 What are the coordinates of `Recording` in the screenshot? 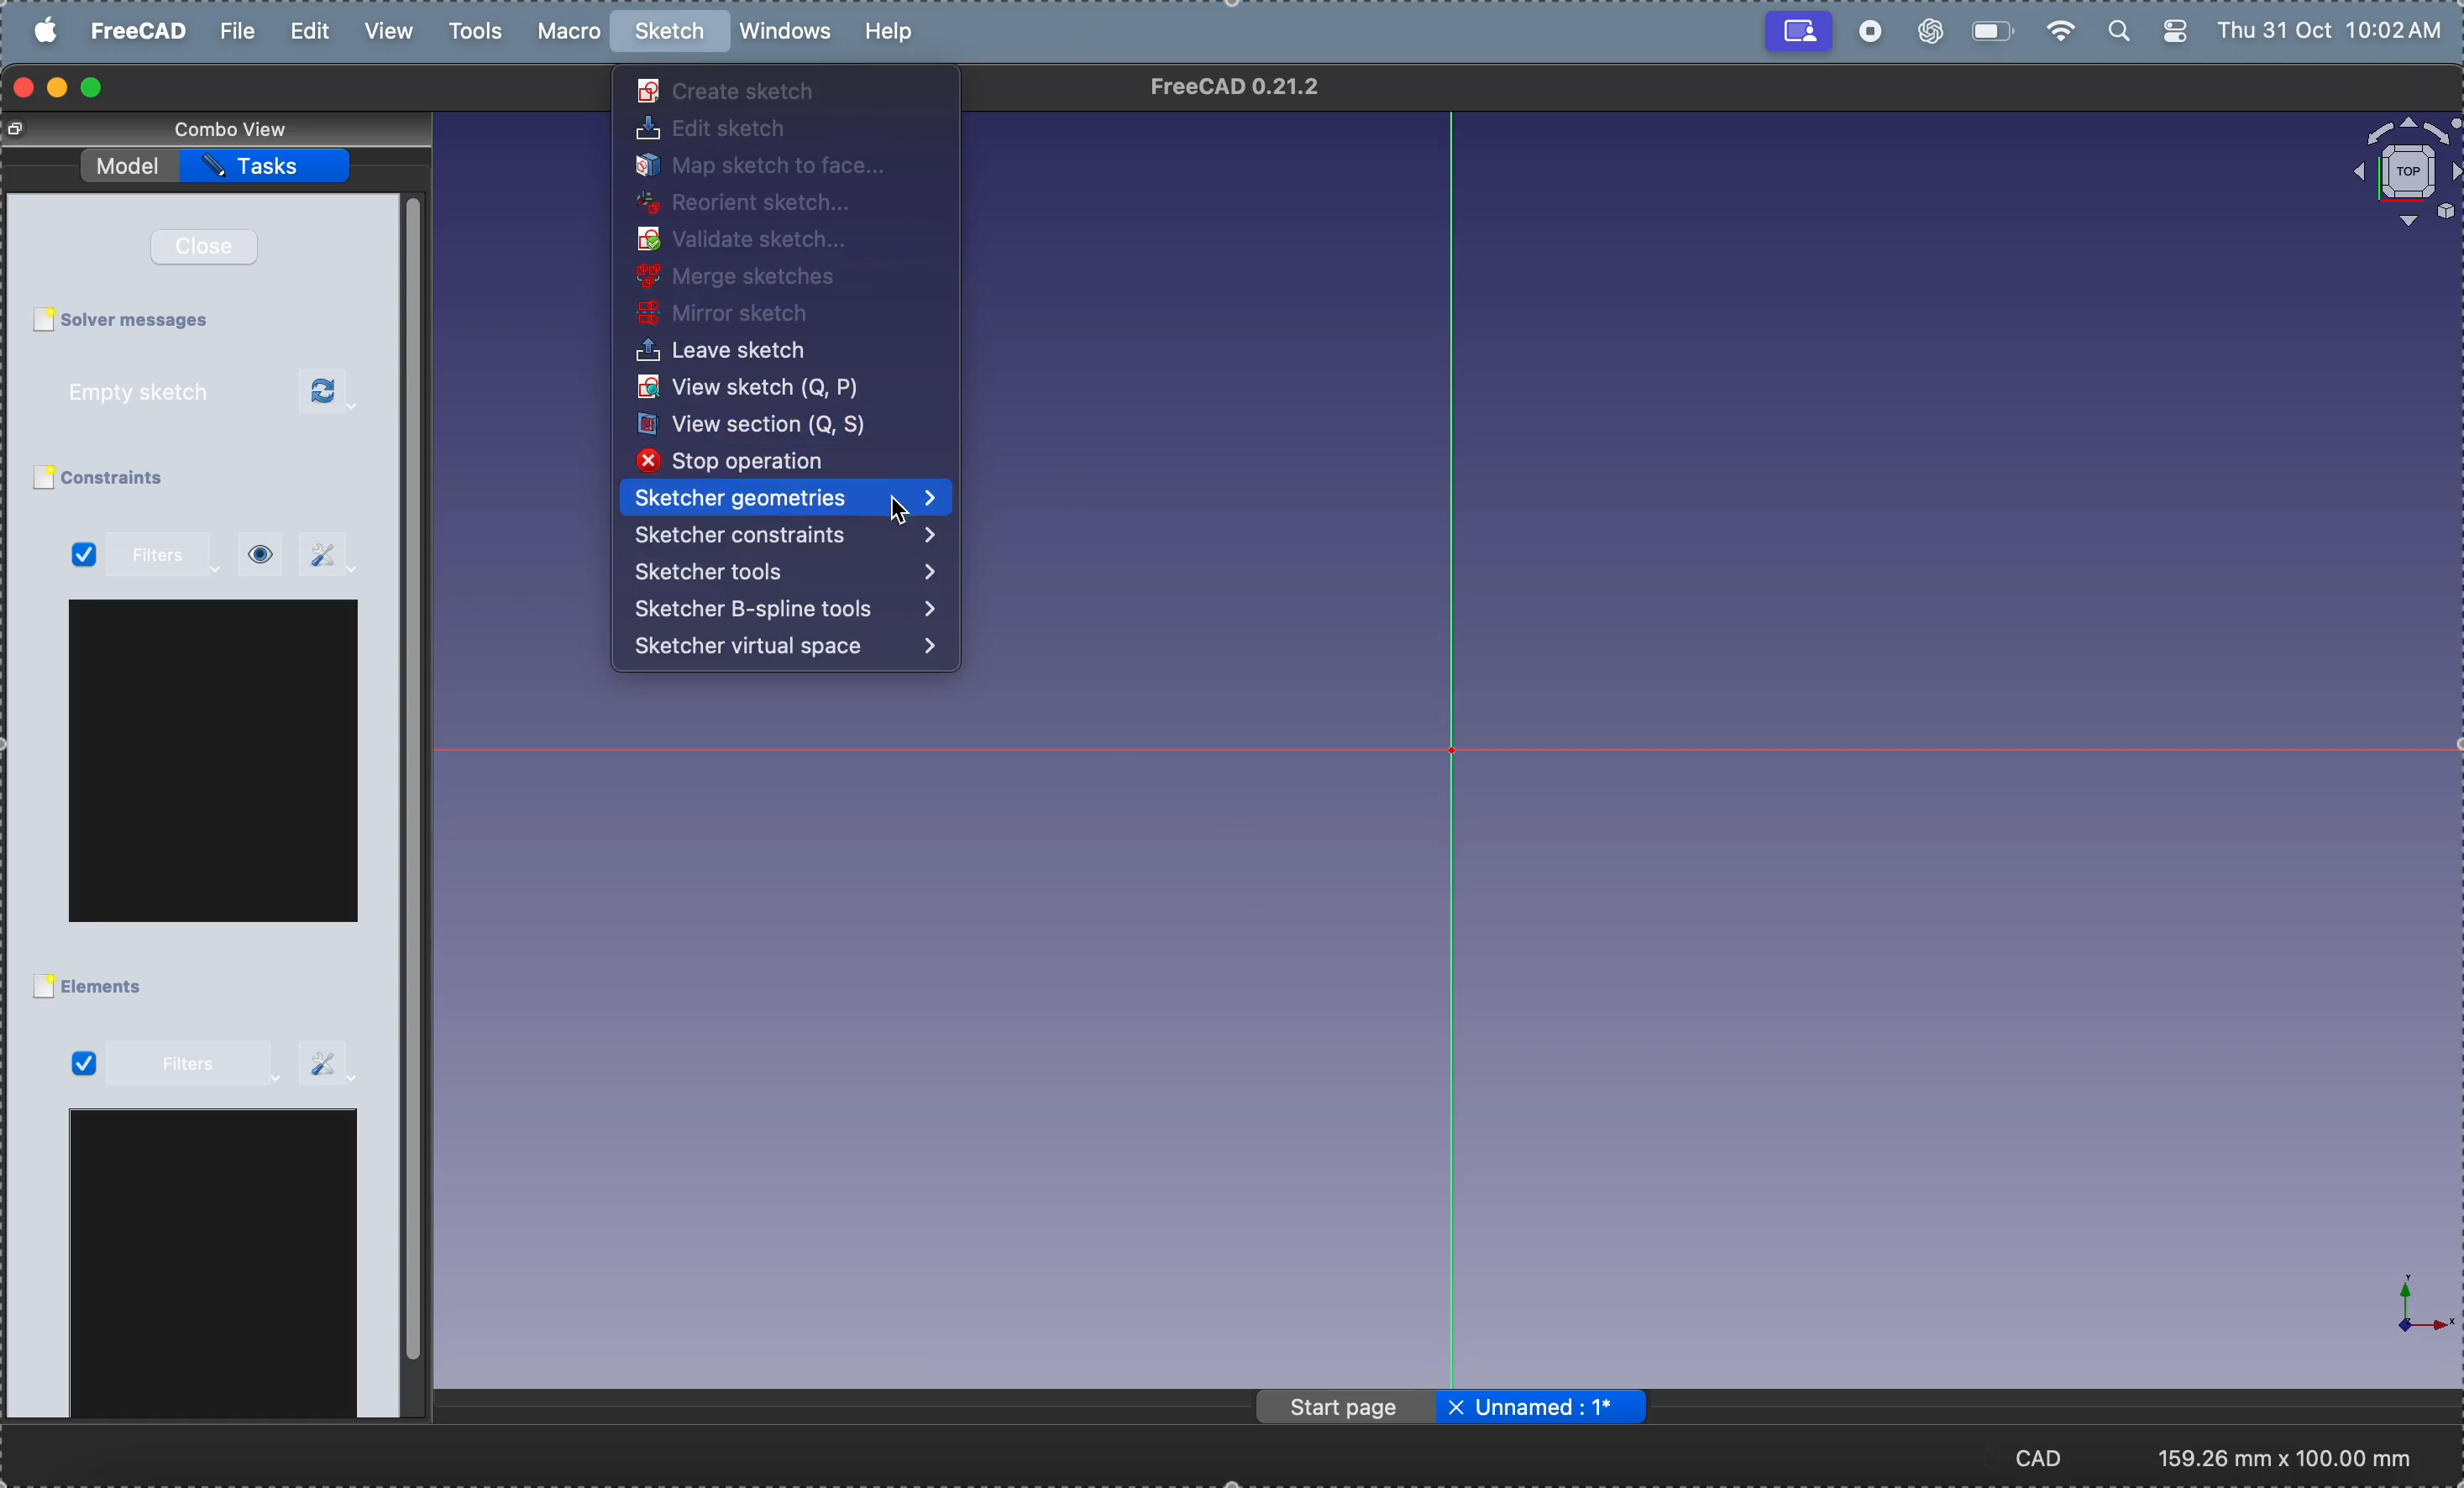 It's located at (1799, 29).